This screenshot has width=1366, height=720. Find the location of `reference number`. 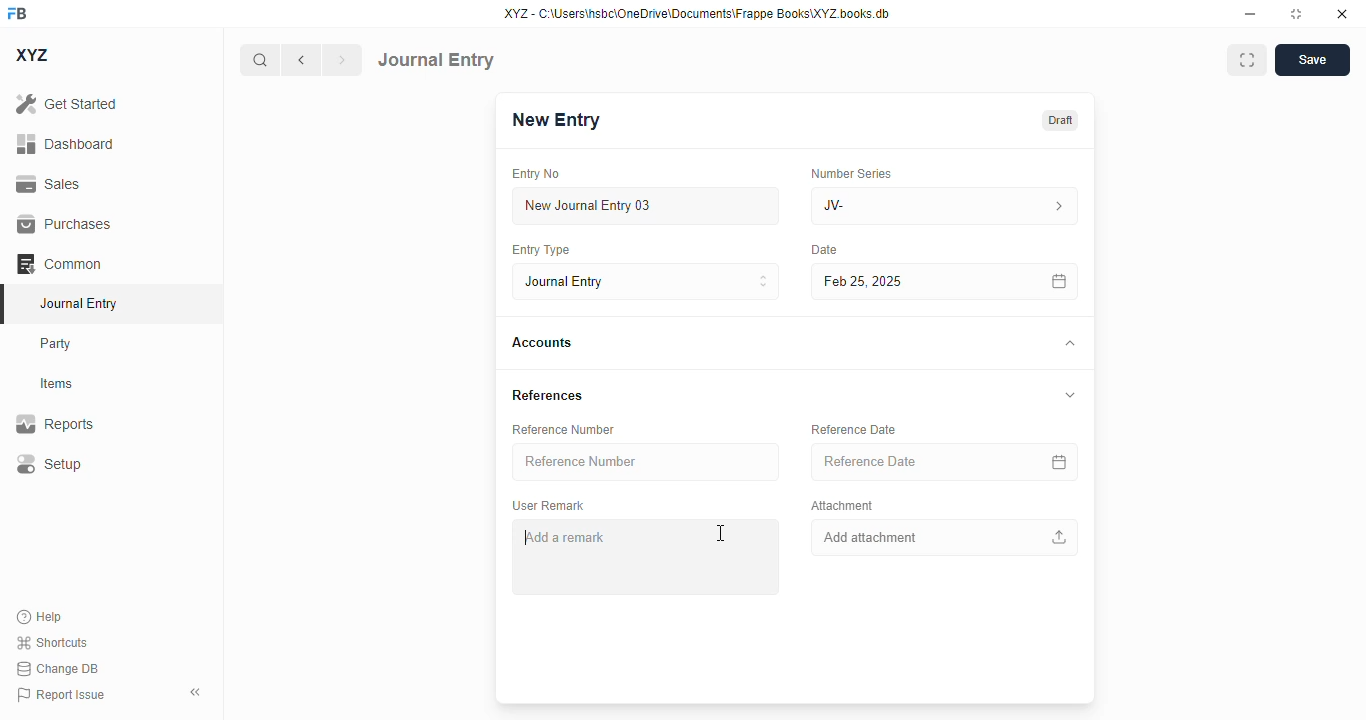

reference number is located at coordinates (563, 430).